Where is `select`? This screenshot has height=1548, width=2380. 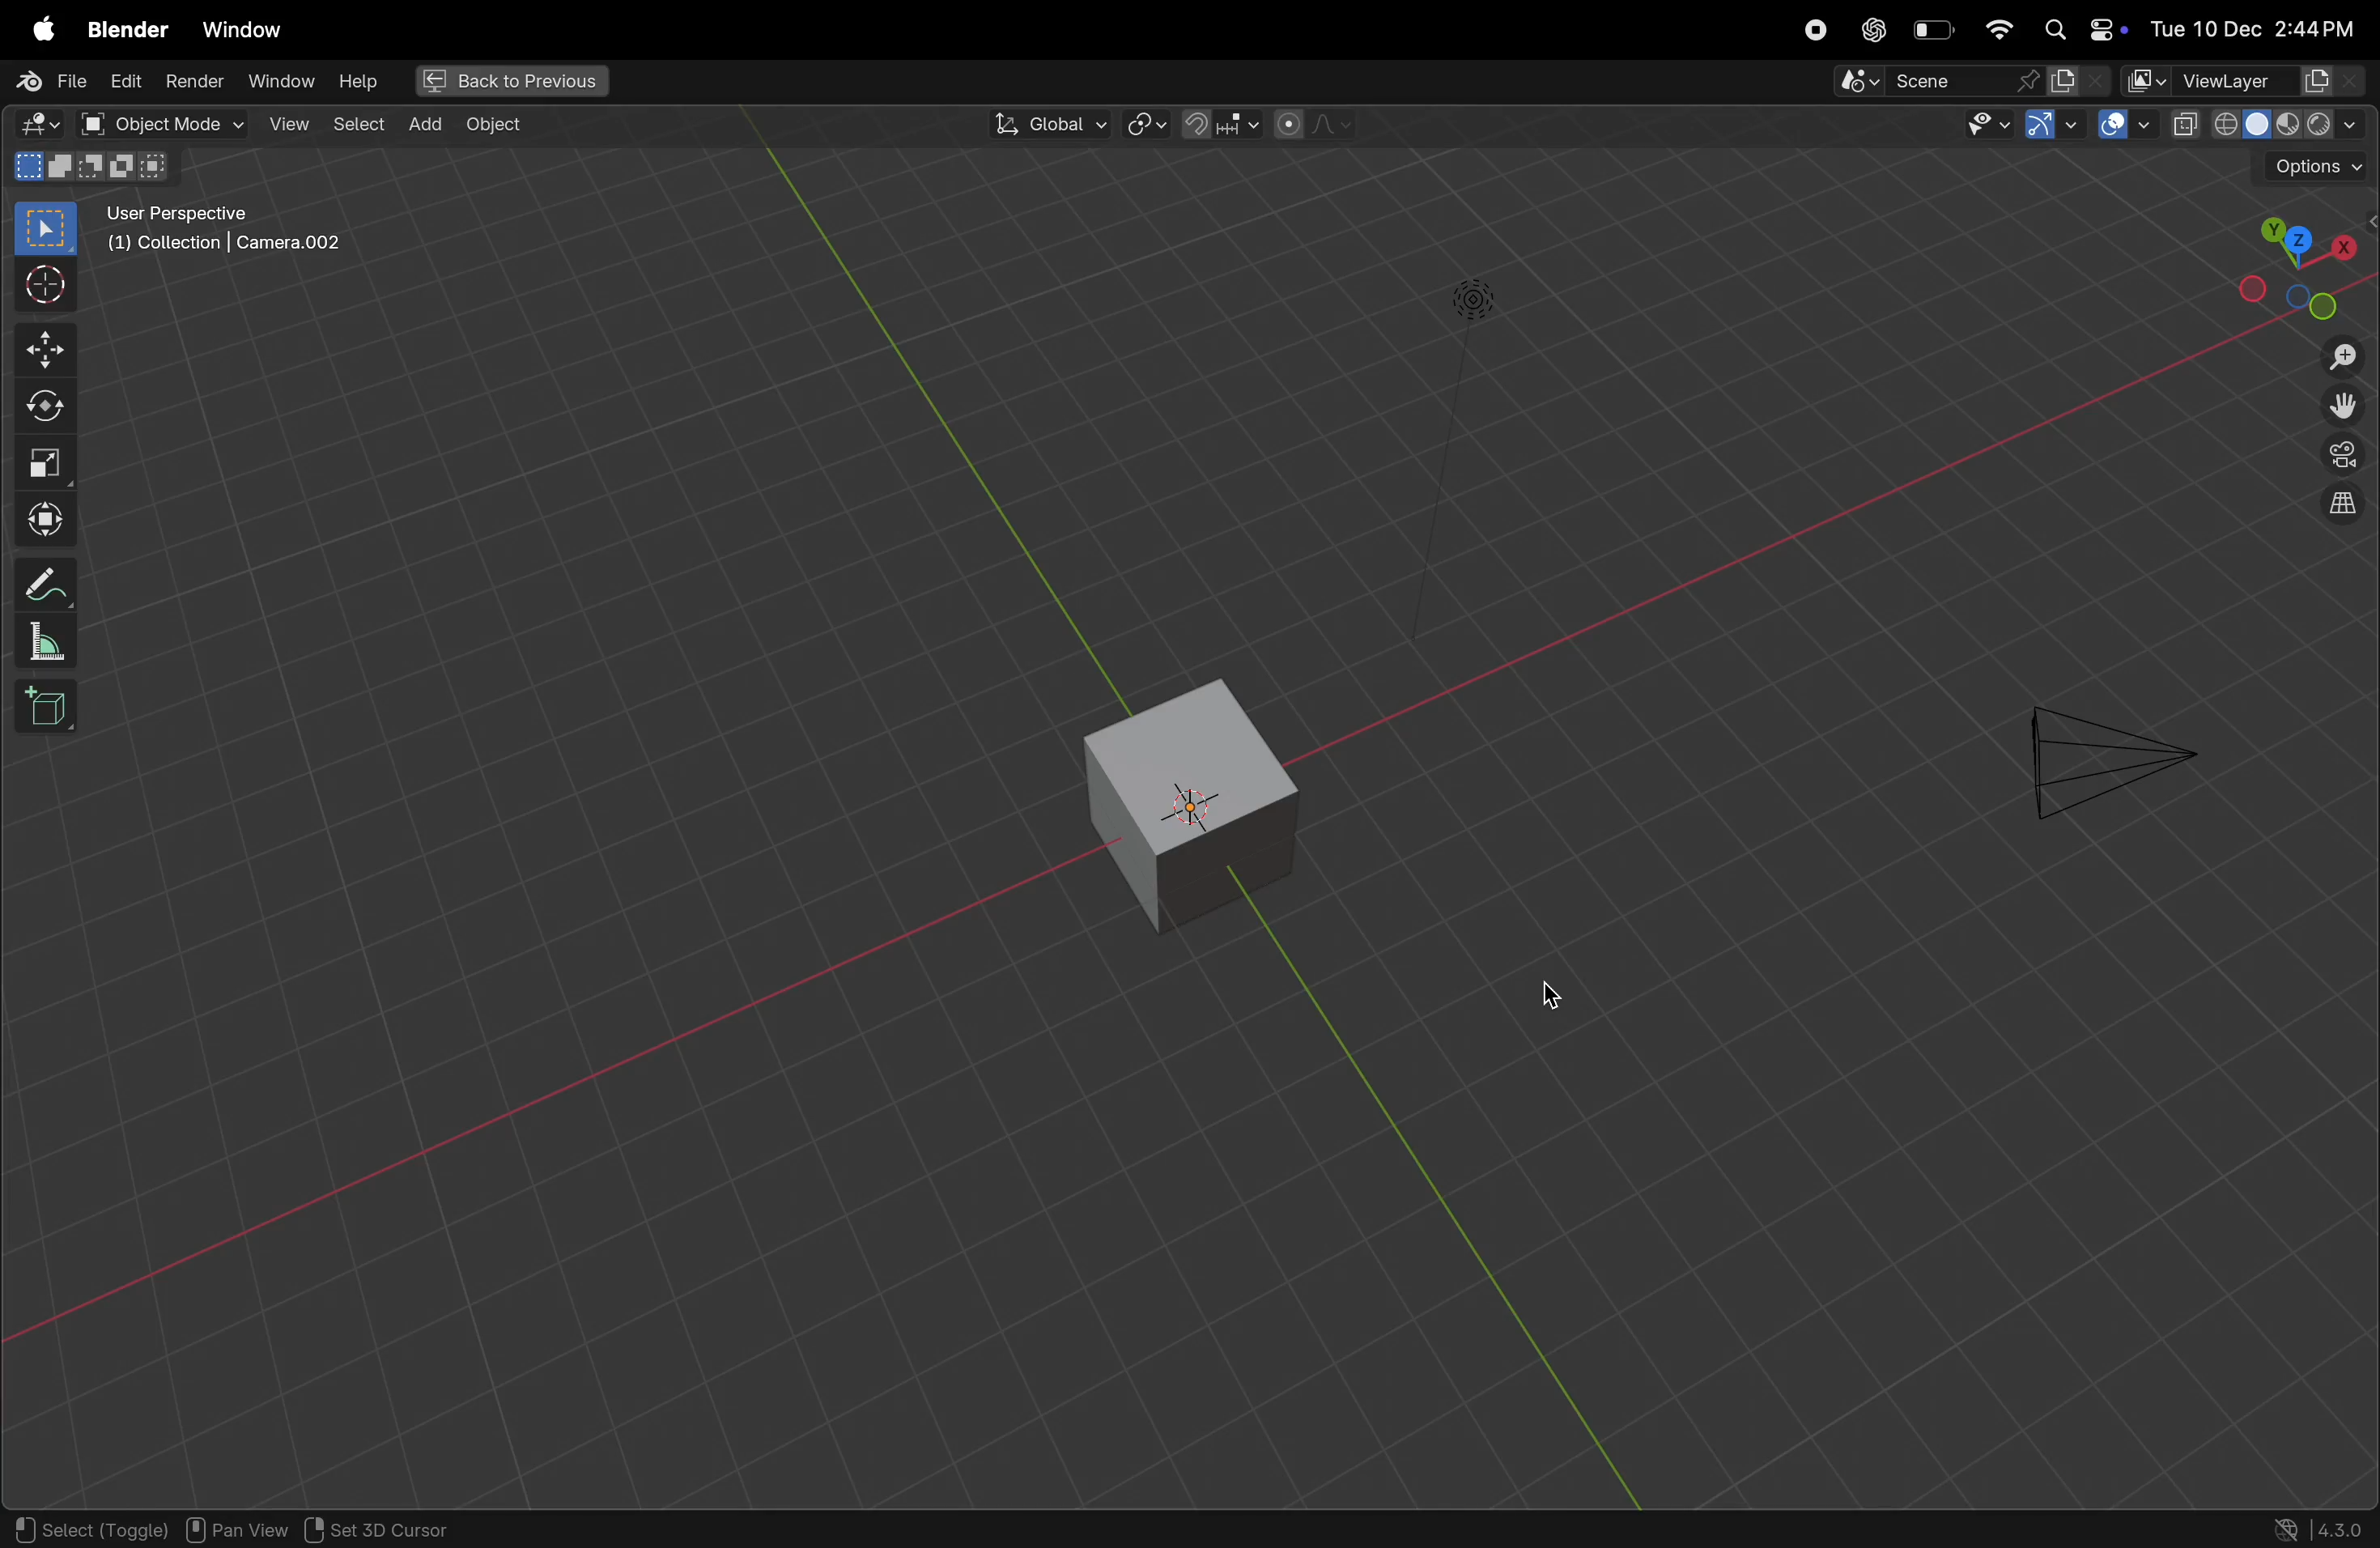
select is located at coordinates (359, 128).